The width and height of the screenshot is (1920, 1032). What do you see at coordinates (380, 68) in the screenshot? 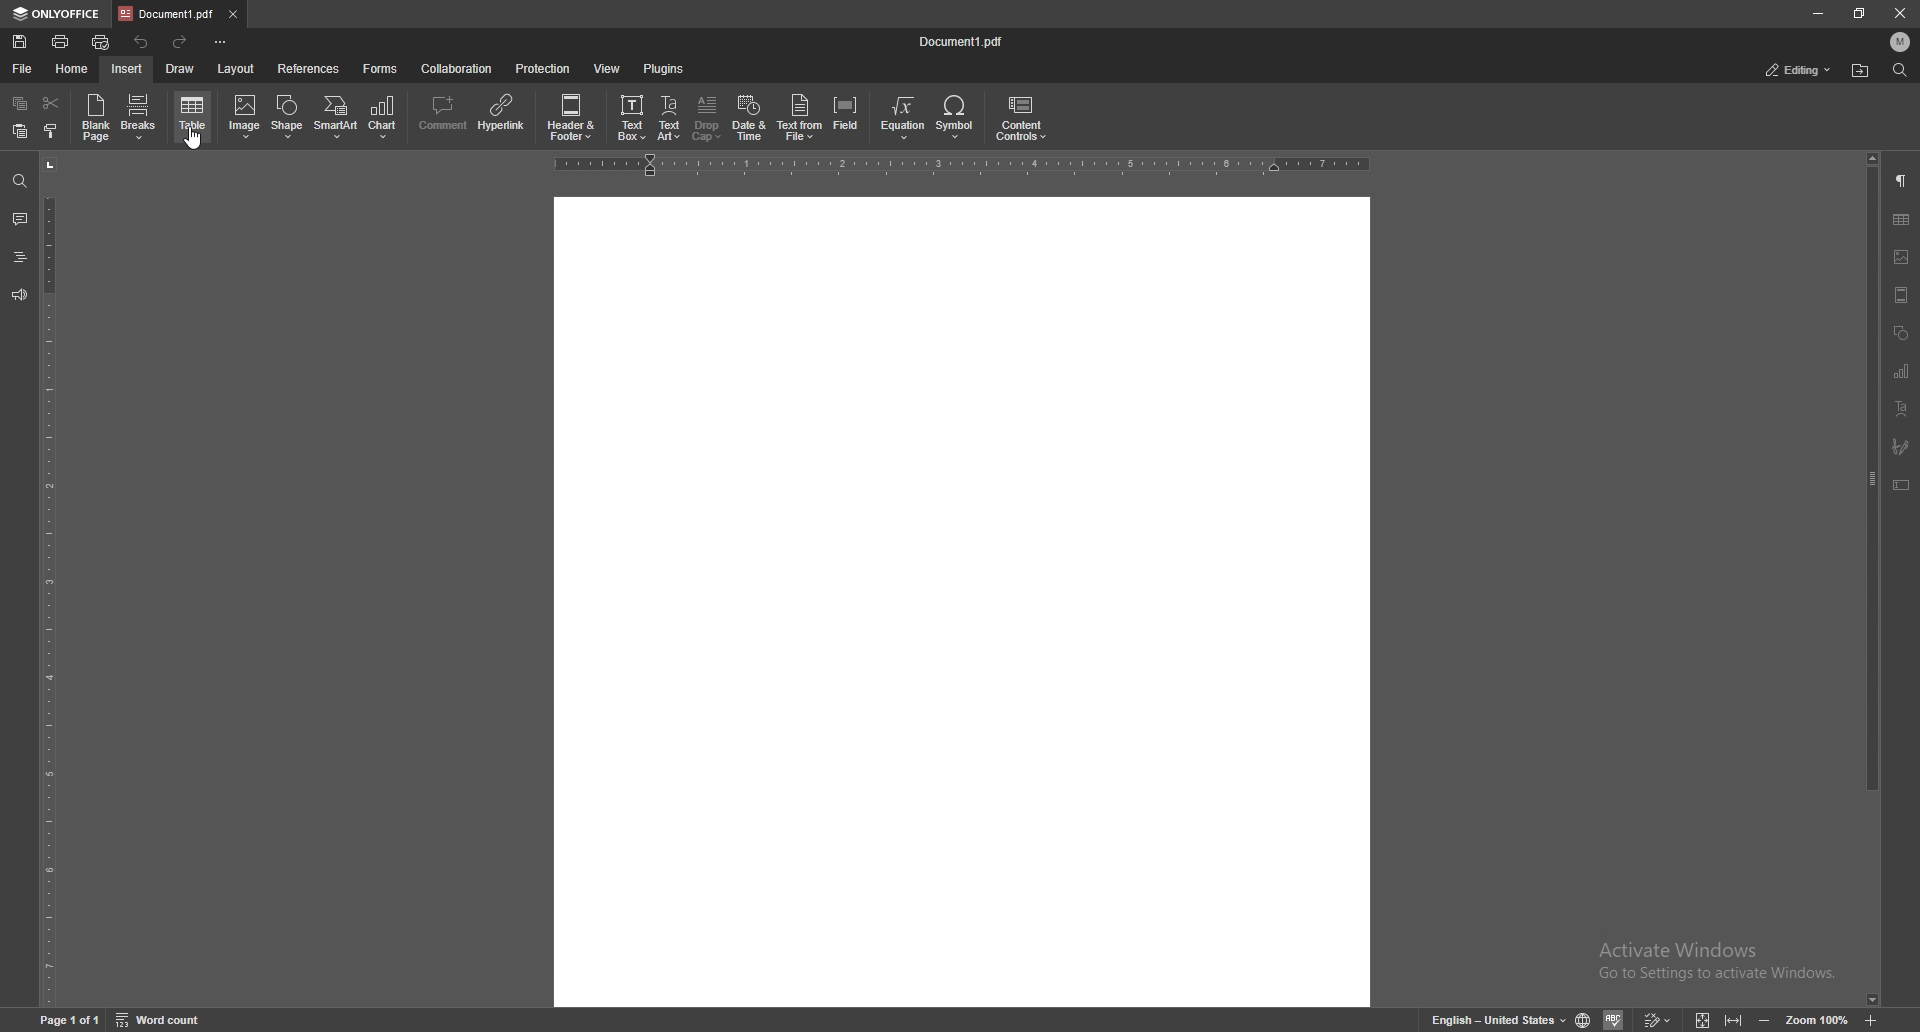
I see `forms` at bounding box center [380, 68].